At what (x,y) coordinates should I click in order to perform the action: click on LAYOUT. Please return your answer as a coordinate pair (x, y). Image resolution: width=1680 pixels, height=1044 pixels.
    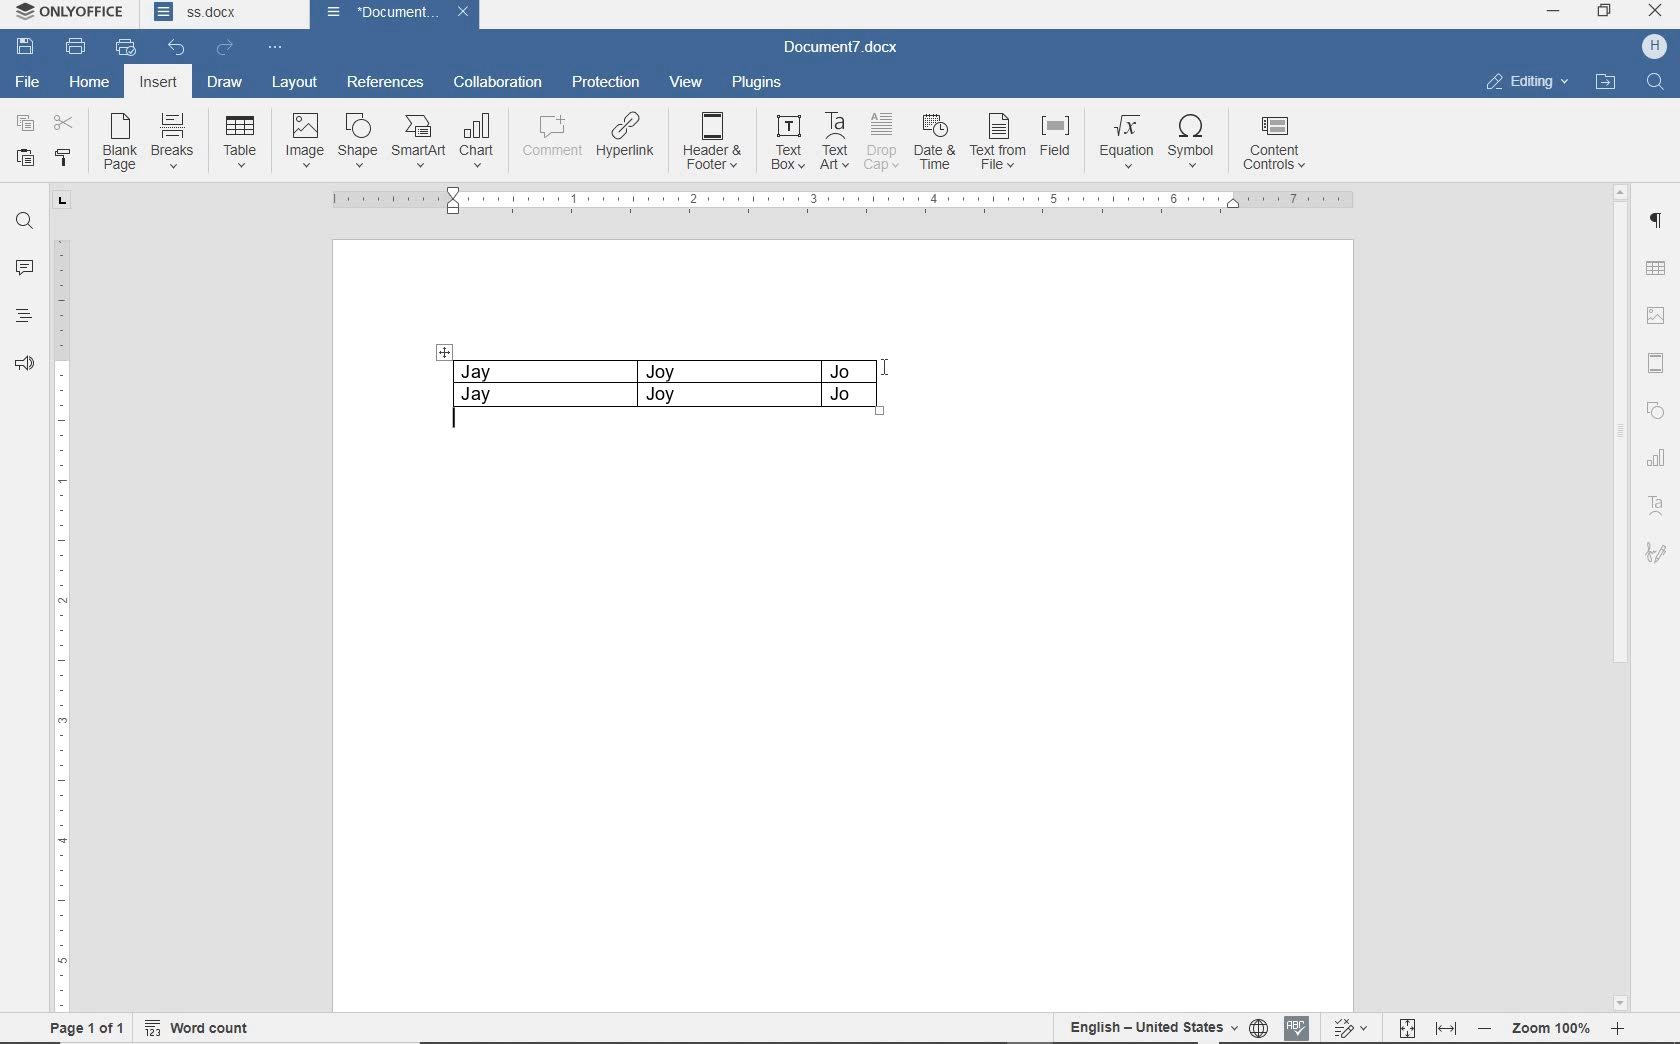
    Looking at the image, I should click on (295, 83).